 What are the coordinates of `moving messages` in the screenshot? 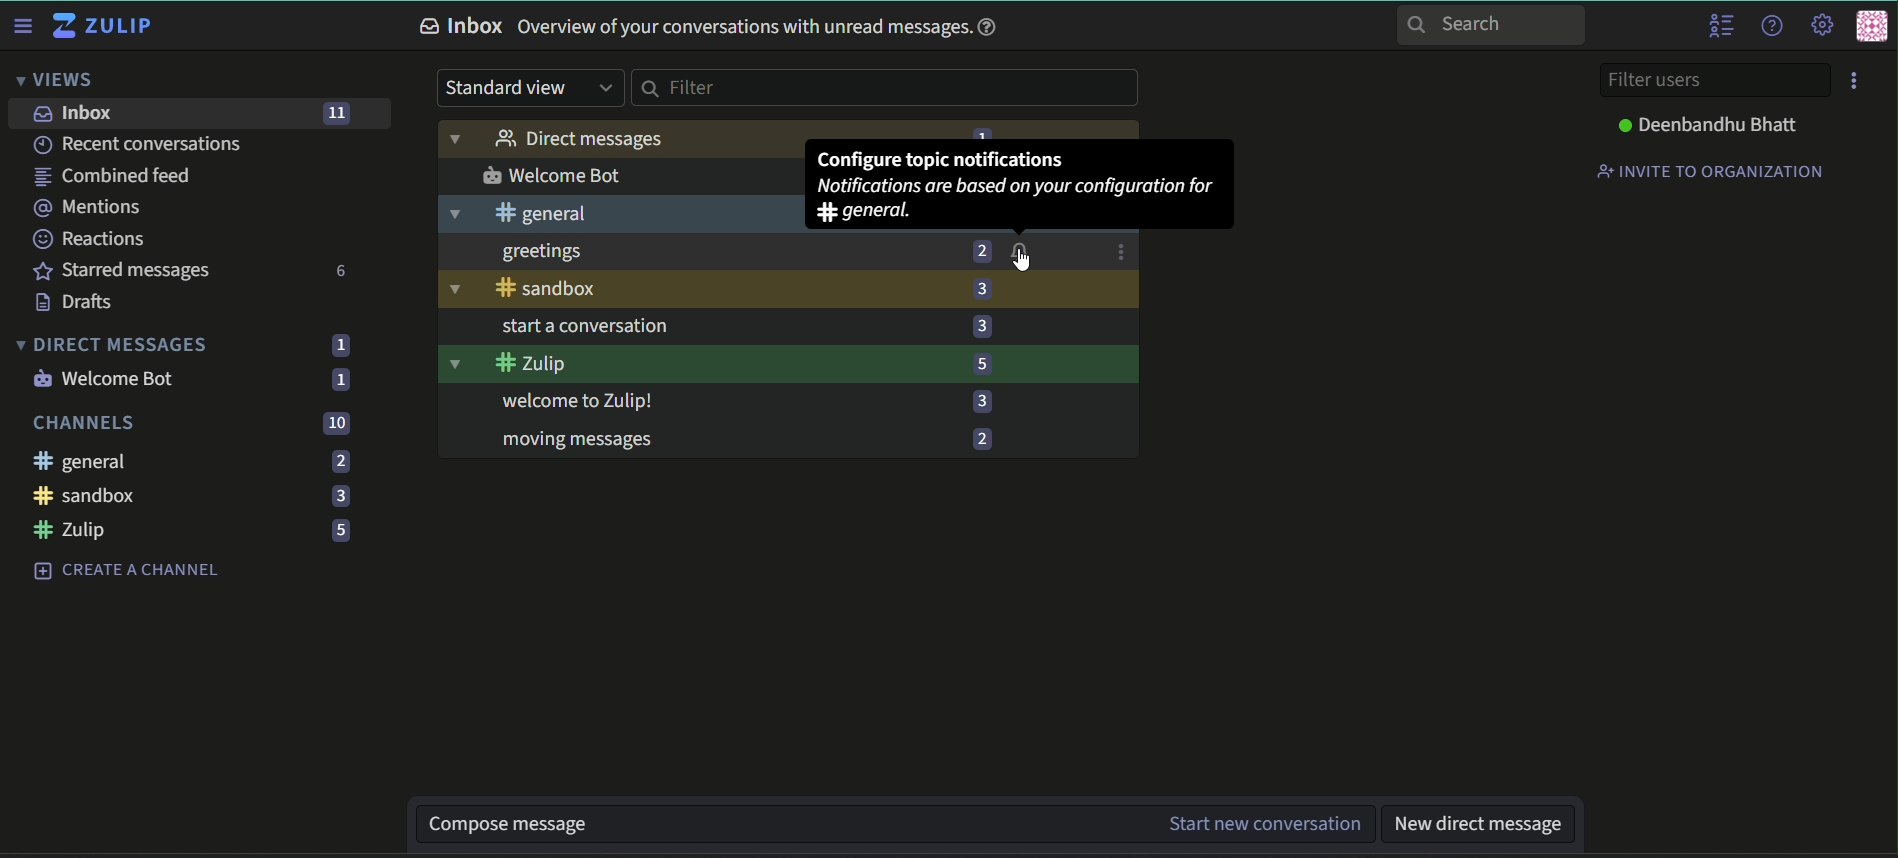 It's located at (721, 442).